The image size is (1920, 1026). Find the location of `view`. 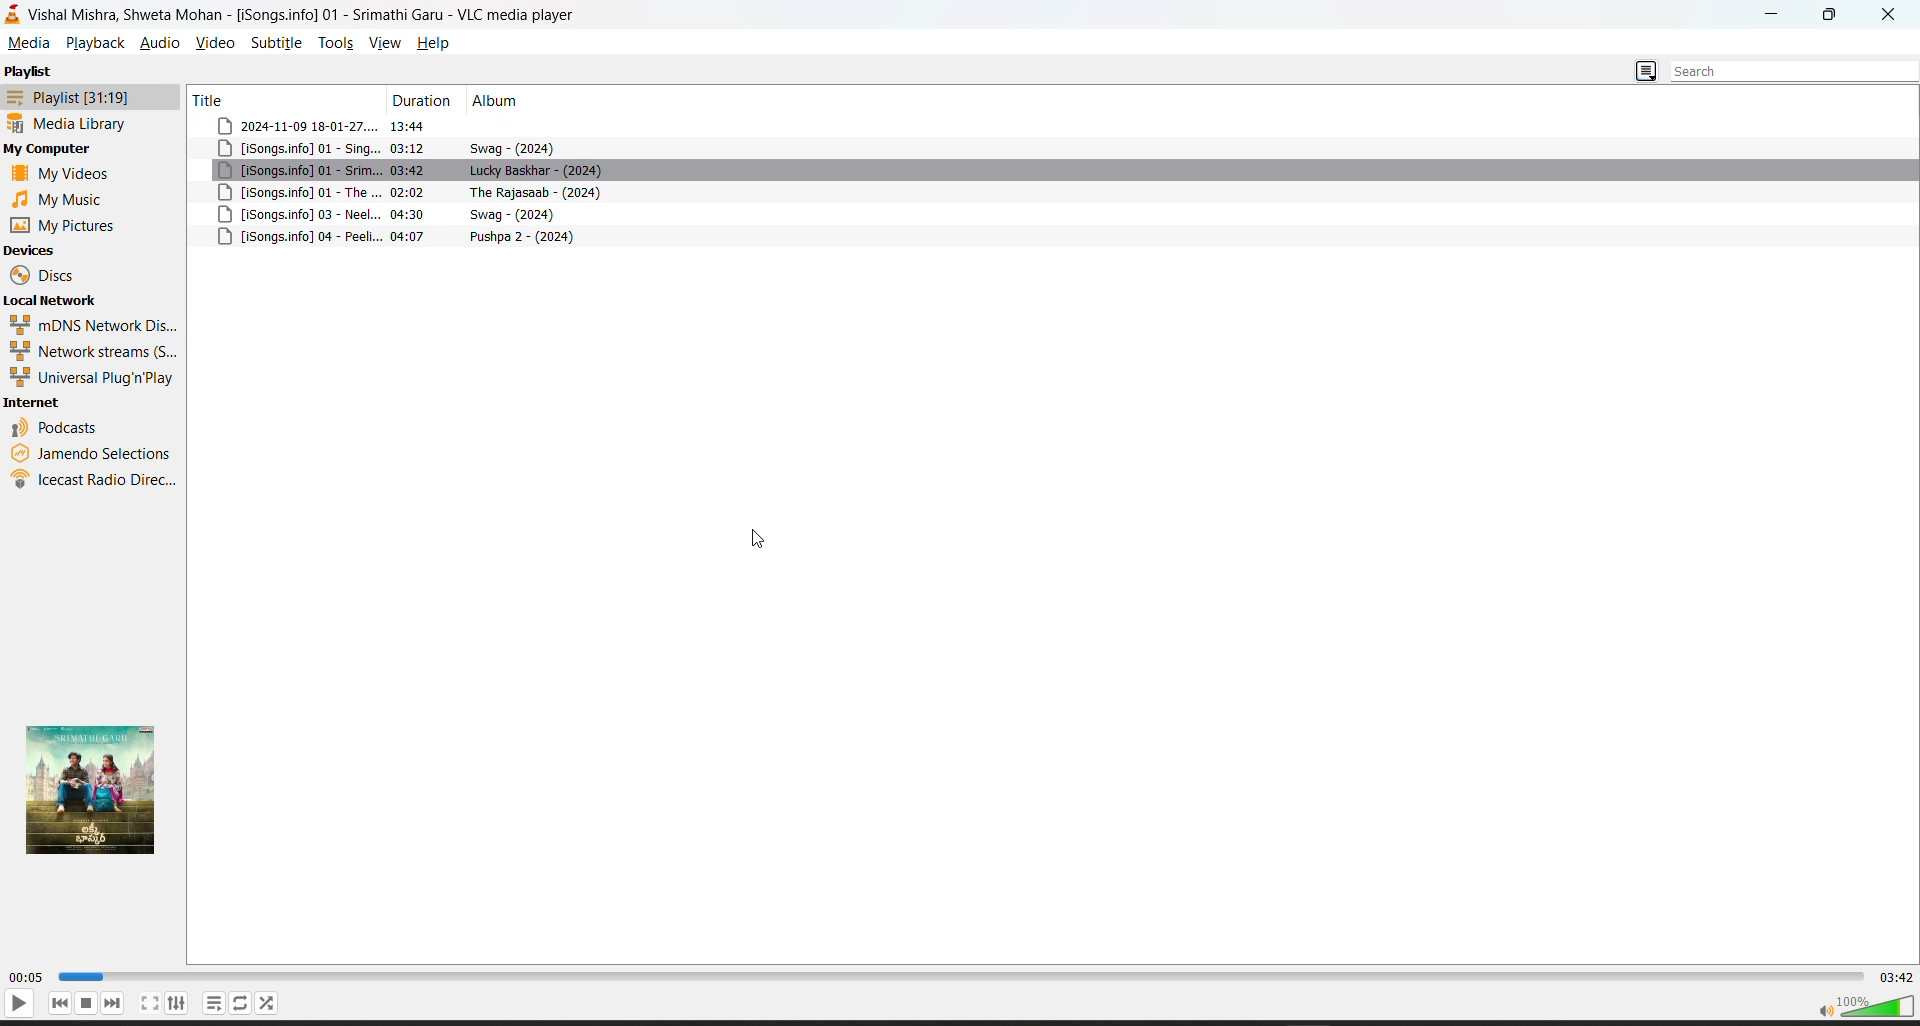

view is located at coordinates (381, 43).